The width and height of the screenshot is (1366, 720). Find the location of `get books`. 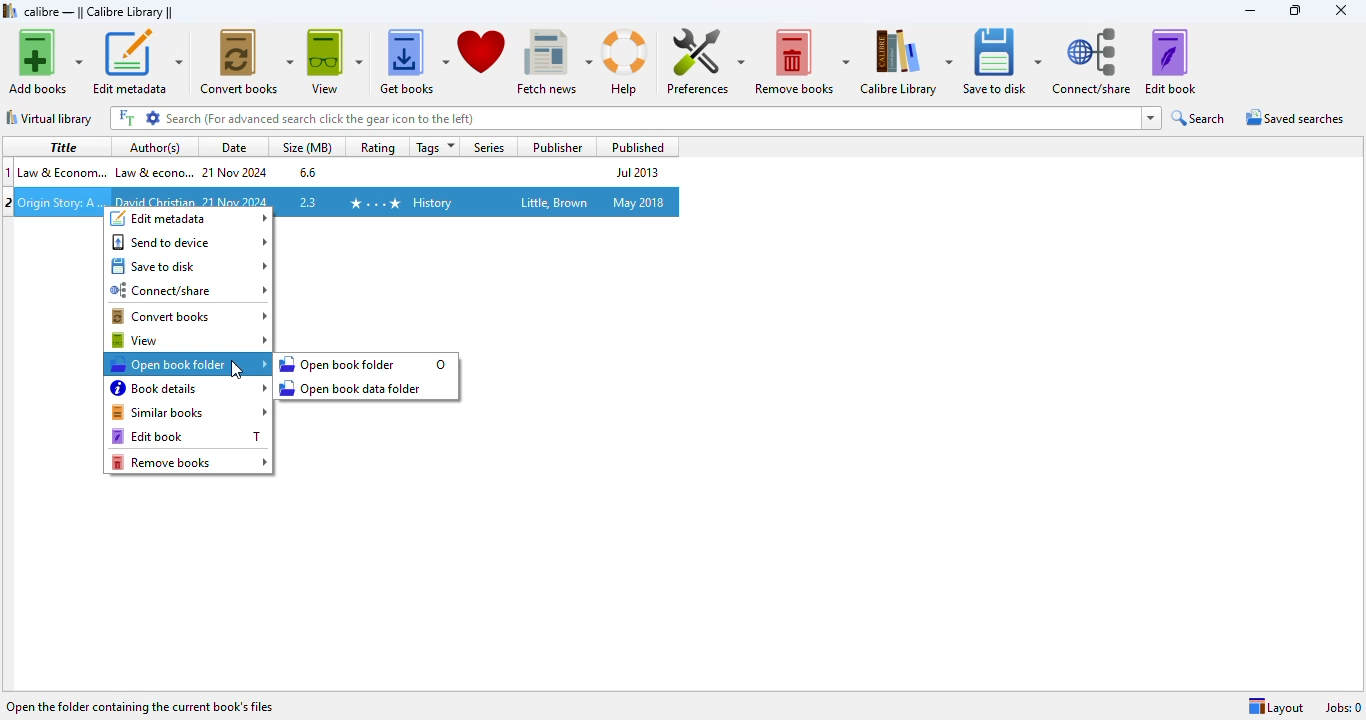

get books is located at coordinates (413, 60).